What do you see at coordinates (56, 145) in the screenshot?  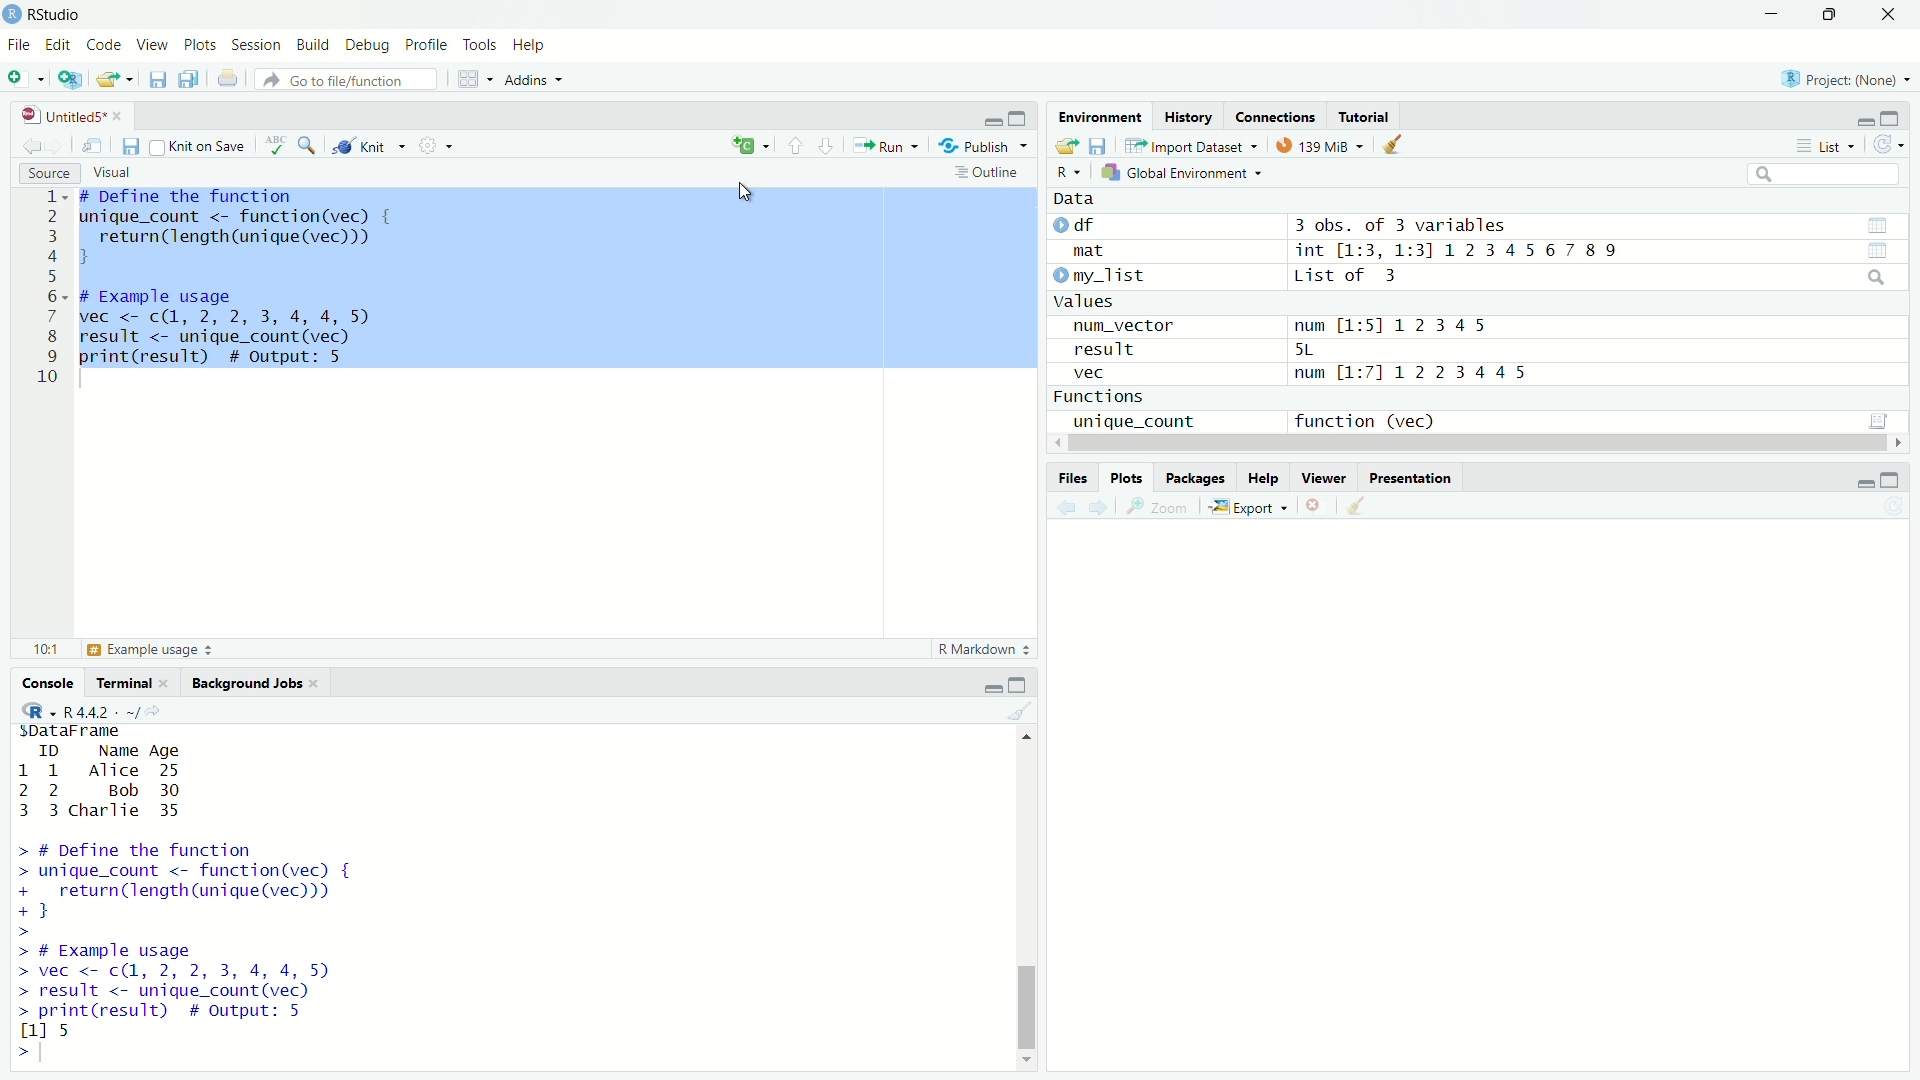 I see `forward` at bounding box center [56, 145].